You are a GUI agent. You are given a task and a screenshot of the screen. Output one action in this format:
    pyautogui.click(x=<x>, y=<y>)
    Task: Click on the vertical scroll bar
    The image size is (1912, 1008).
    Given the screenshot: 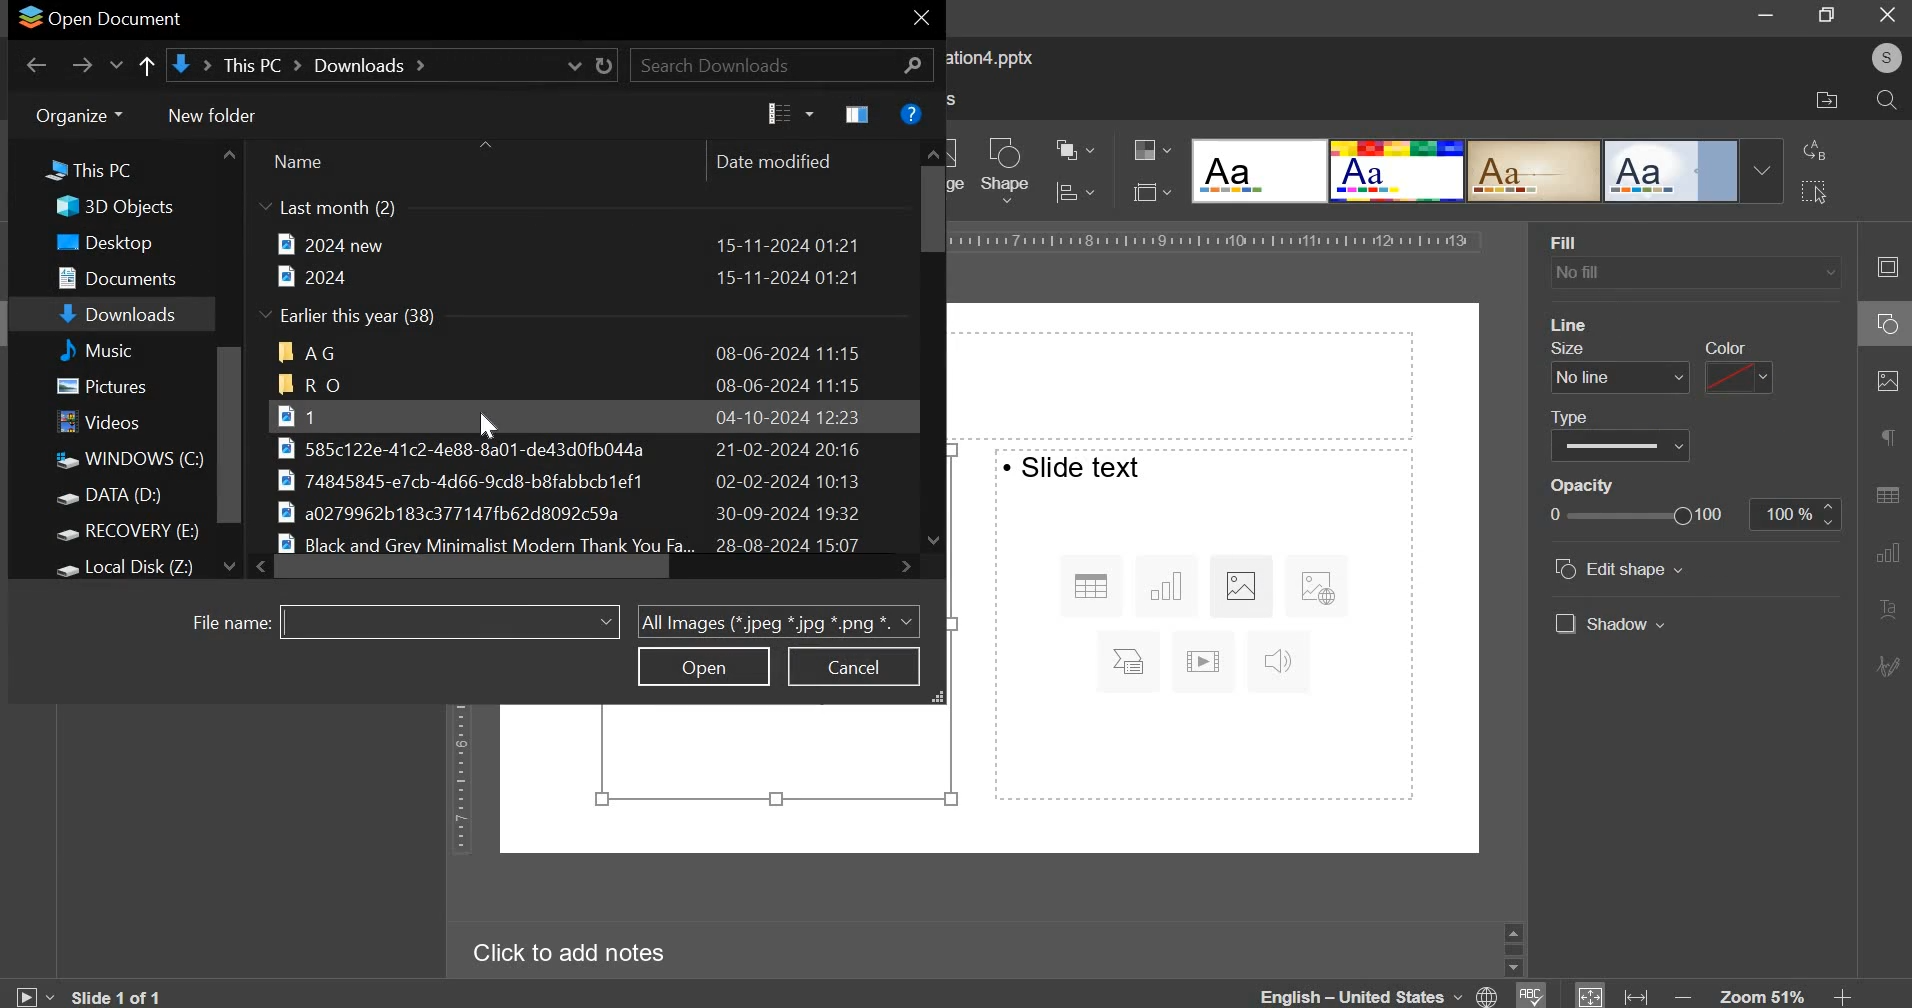 What is the action you would take?
    pyautogui.click(x=230, y=435)
    